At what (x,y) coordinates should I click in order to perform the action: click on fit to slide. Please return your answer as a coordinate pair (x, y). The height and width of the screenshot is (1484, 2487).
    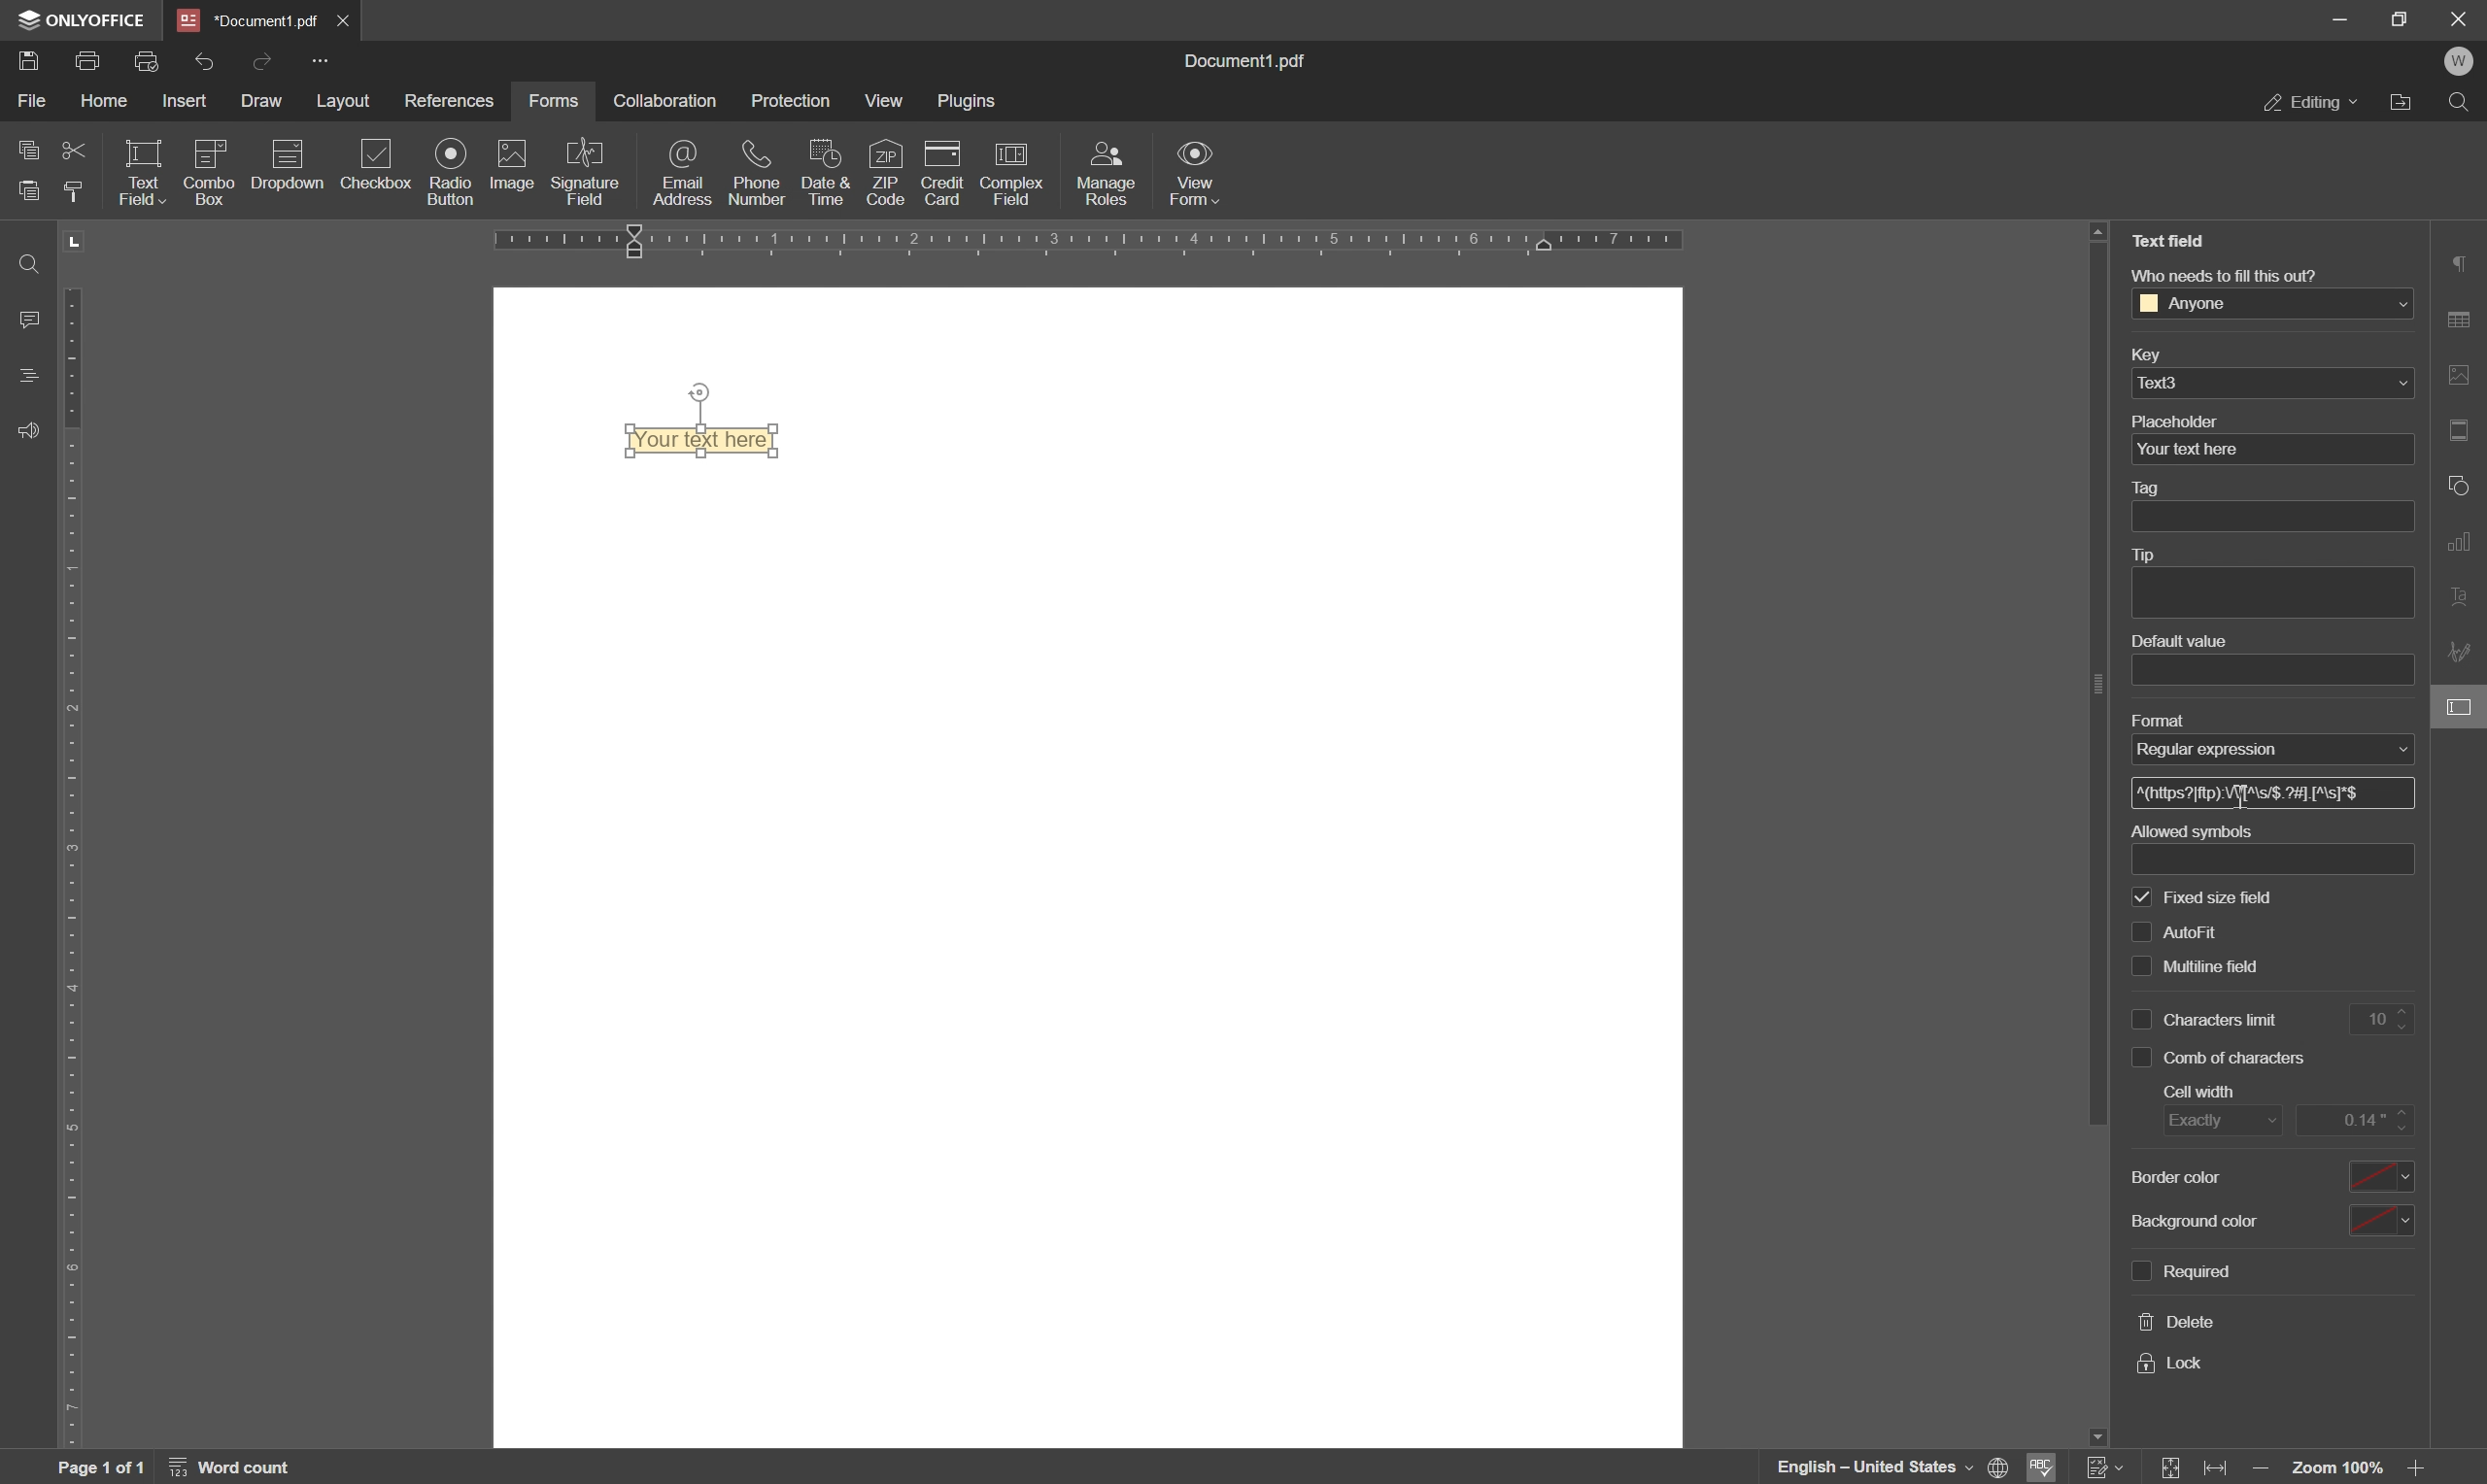
    Looking at the image, I should click on (2172, 1468).